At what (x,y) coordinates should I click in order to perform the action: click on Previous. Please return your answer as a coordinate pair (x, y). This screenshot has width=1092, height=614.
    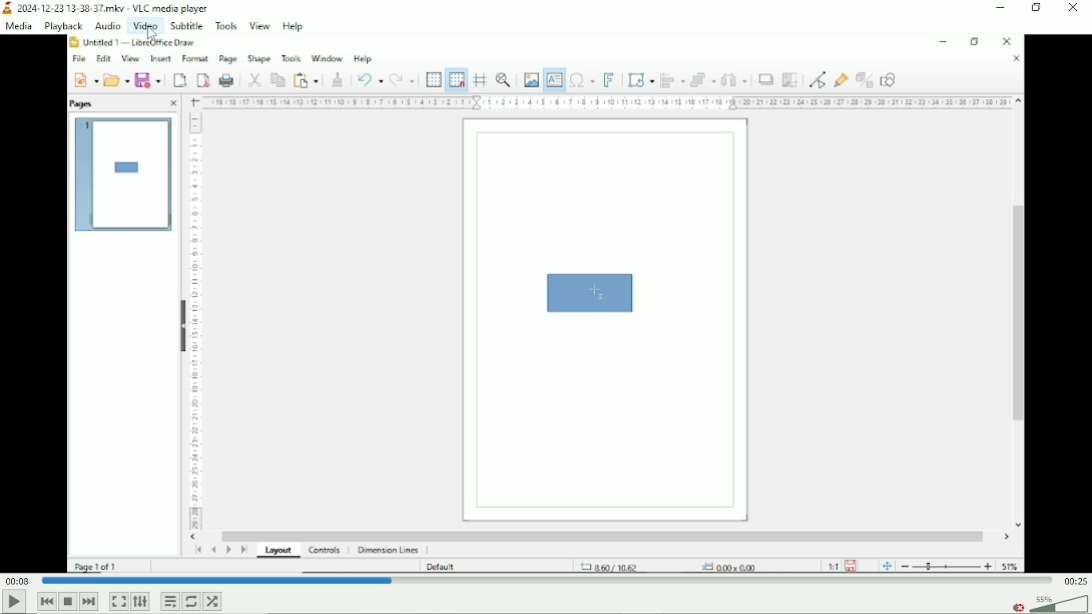
    Looking at the image, I should click on (45, 601).